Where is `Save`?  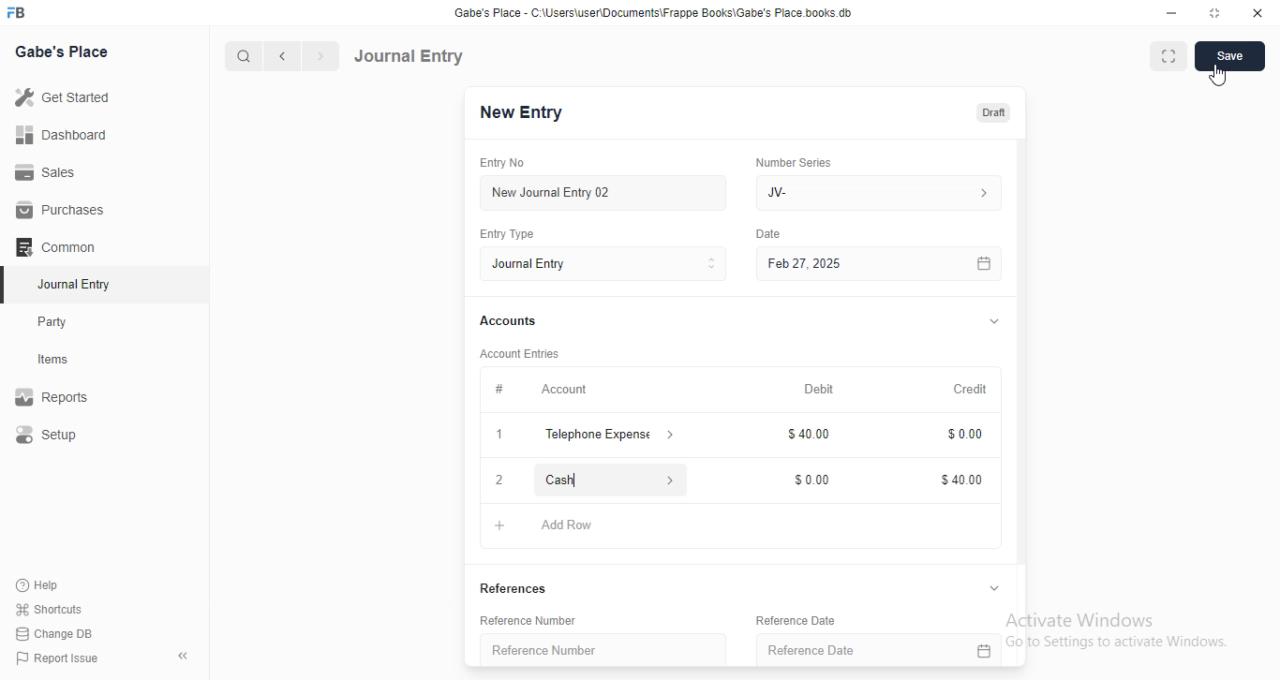
Save is located at coordinates (1231, 56).